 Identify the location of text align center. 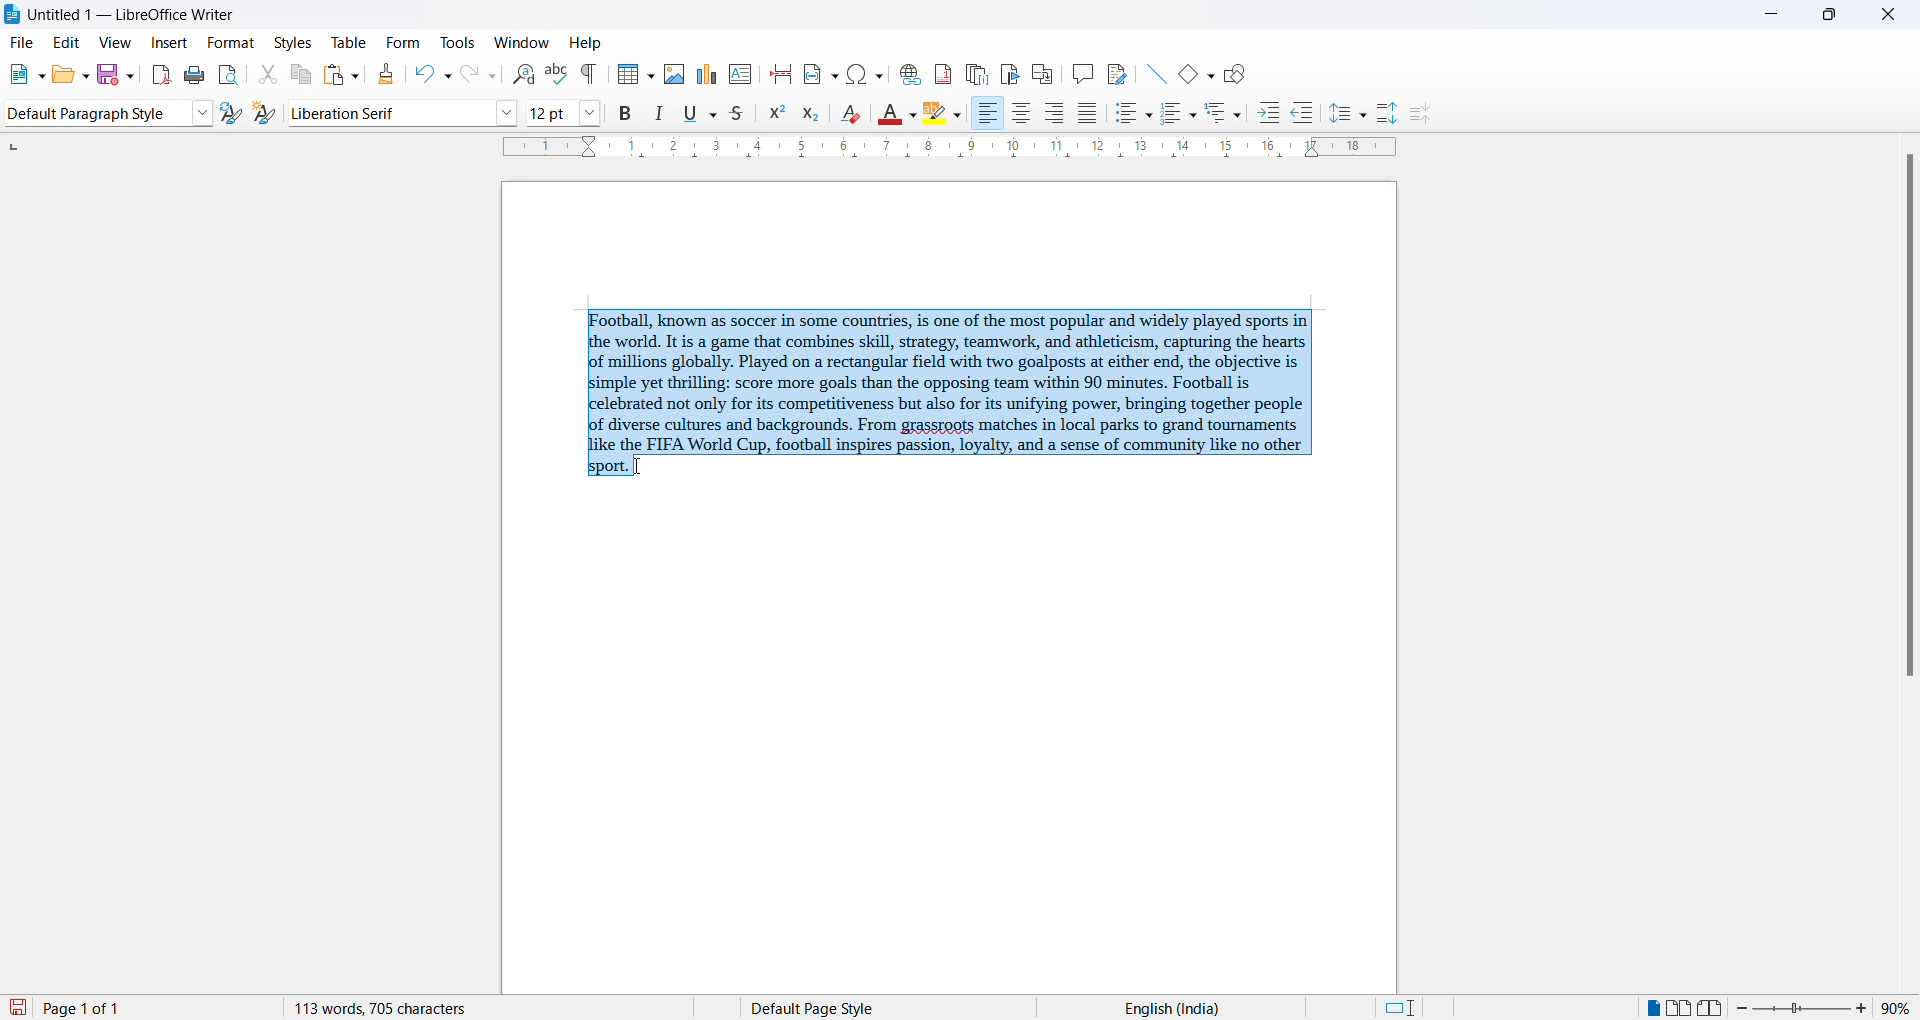
(1055, 114).